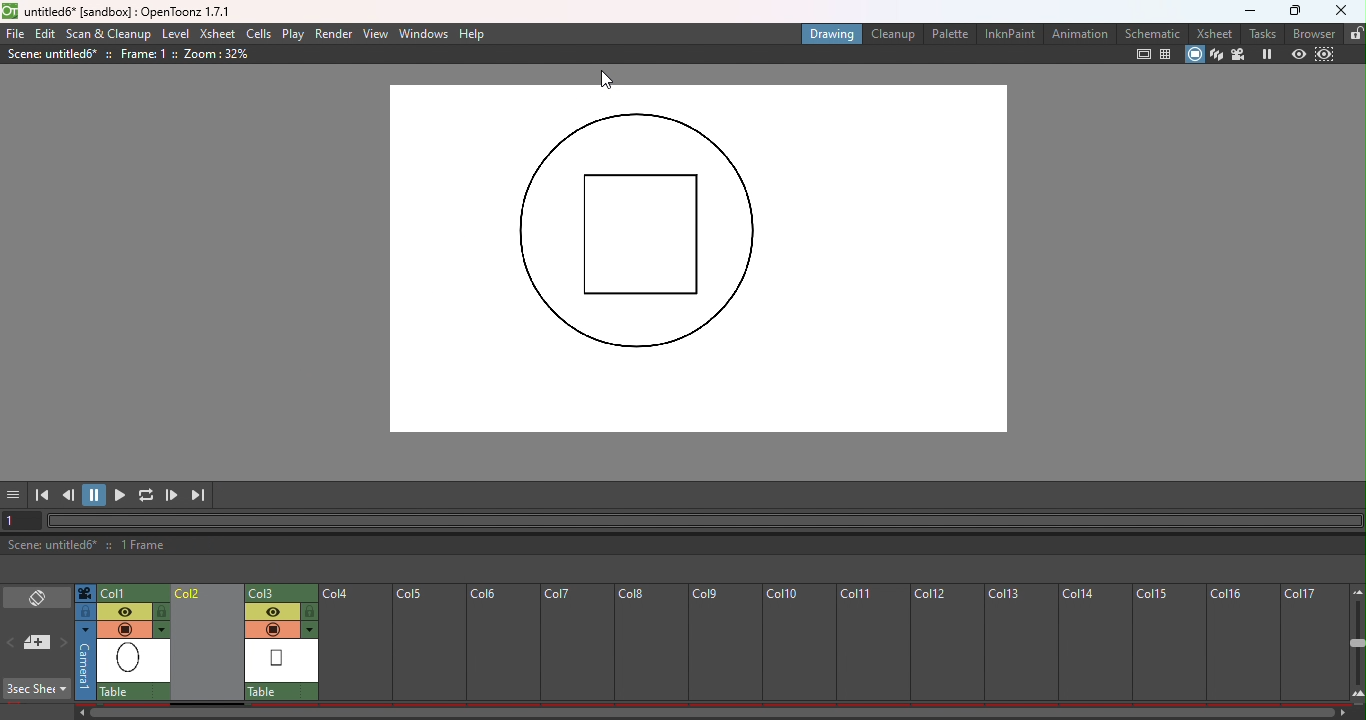 Image resolution: width=1366 pixels, height=720 pixels. Describe the element at coordinates (310, 611) in the screenshot. I see `Lock toggle` at that location.